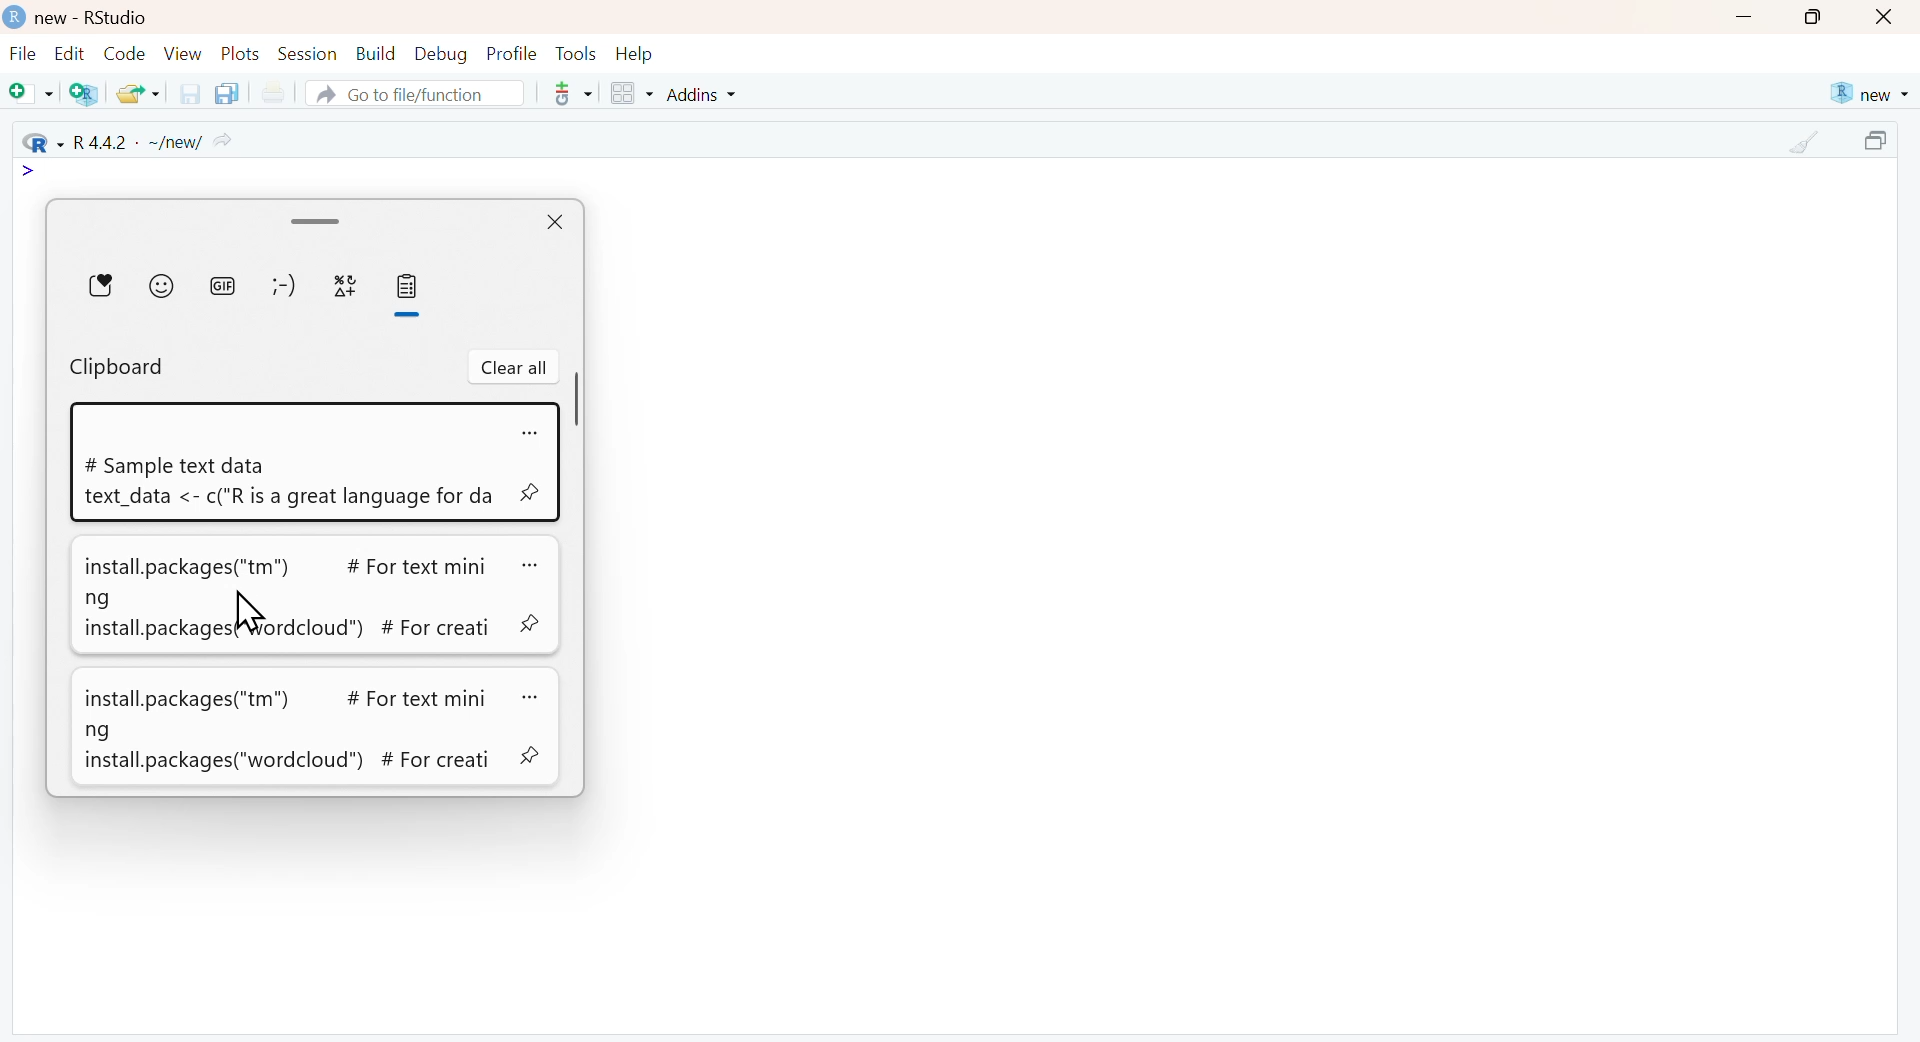 This screenshot has height=1042, width=1920. What do you see at coordinates (278, 93) in the screenshot?
I see `Print` at bounding box center [278, 93].